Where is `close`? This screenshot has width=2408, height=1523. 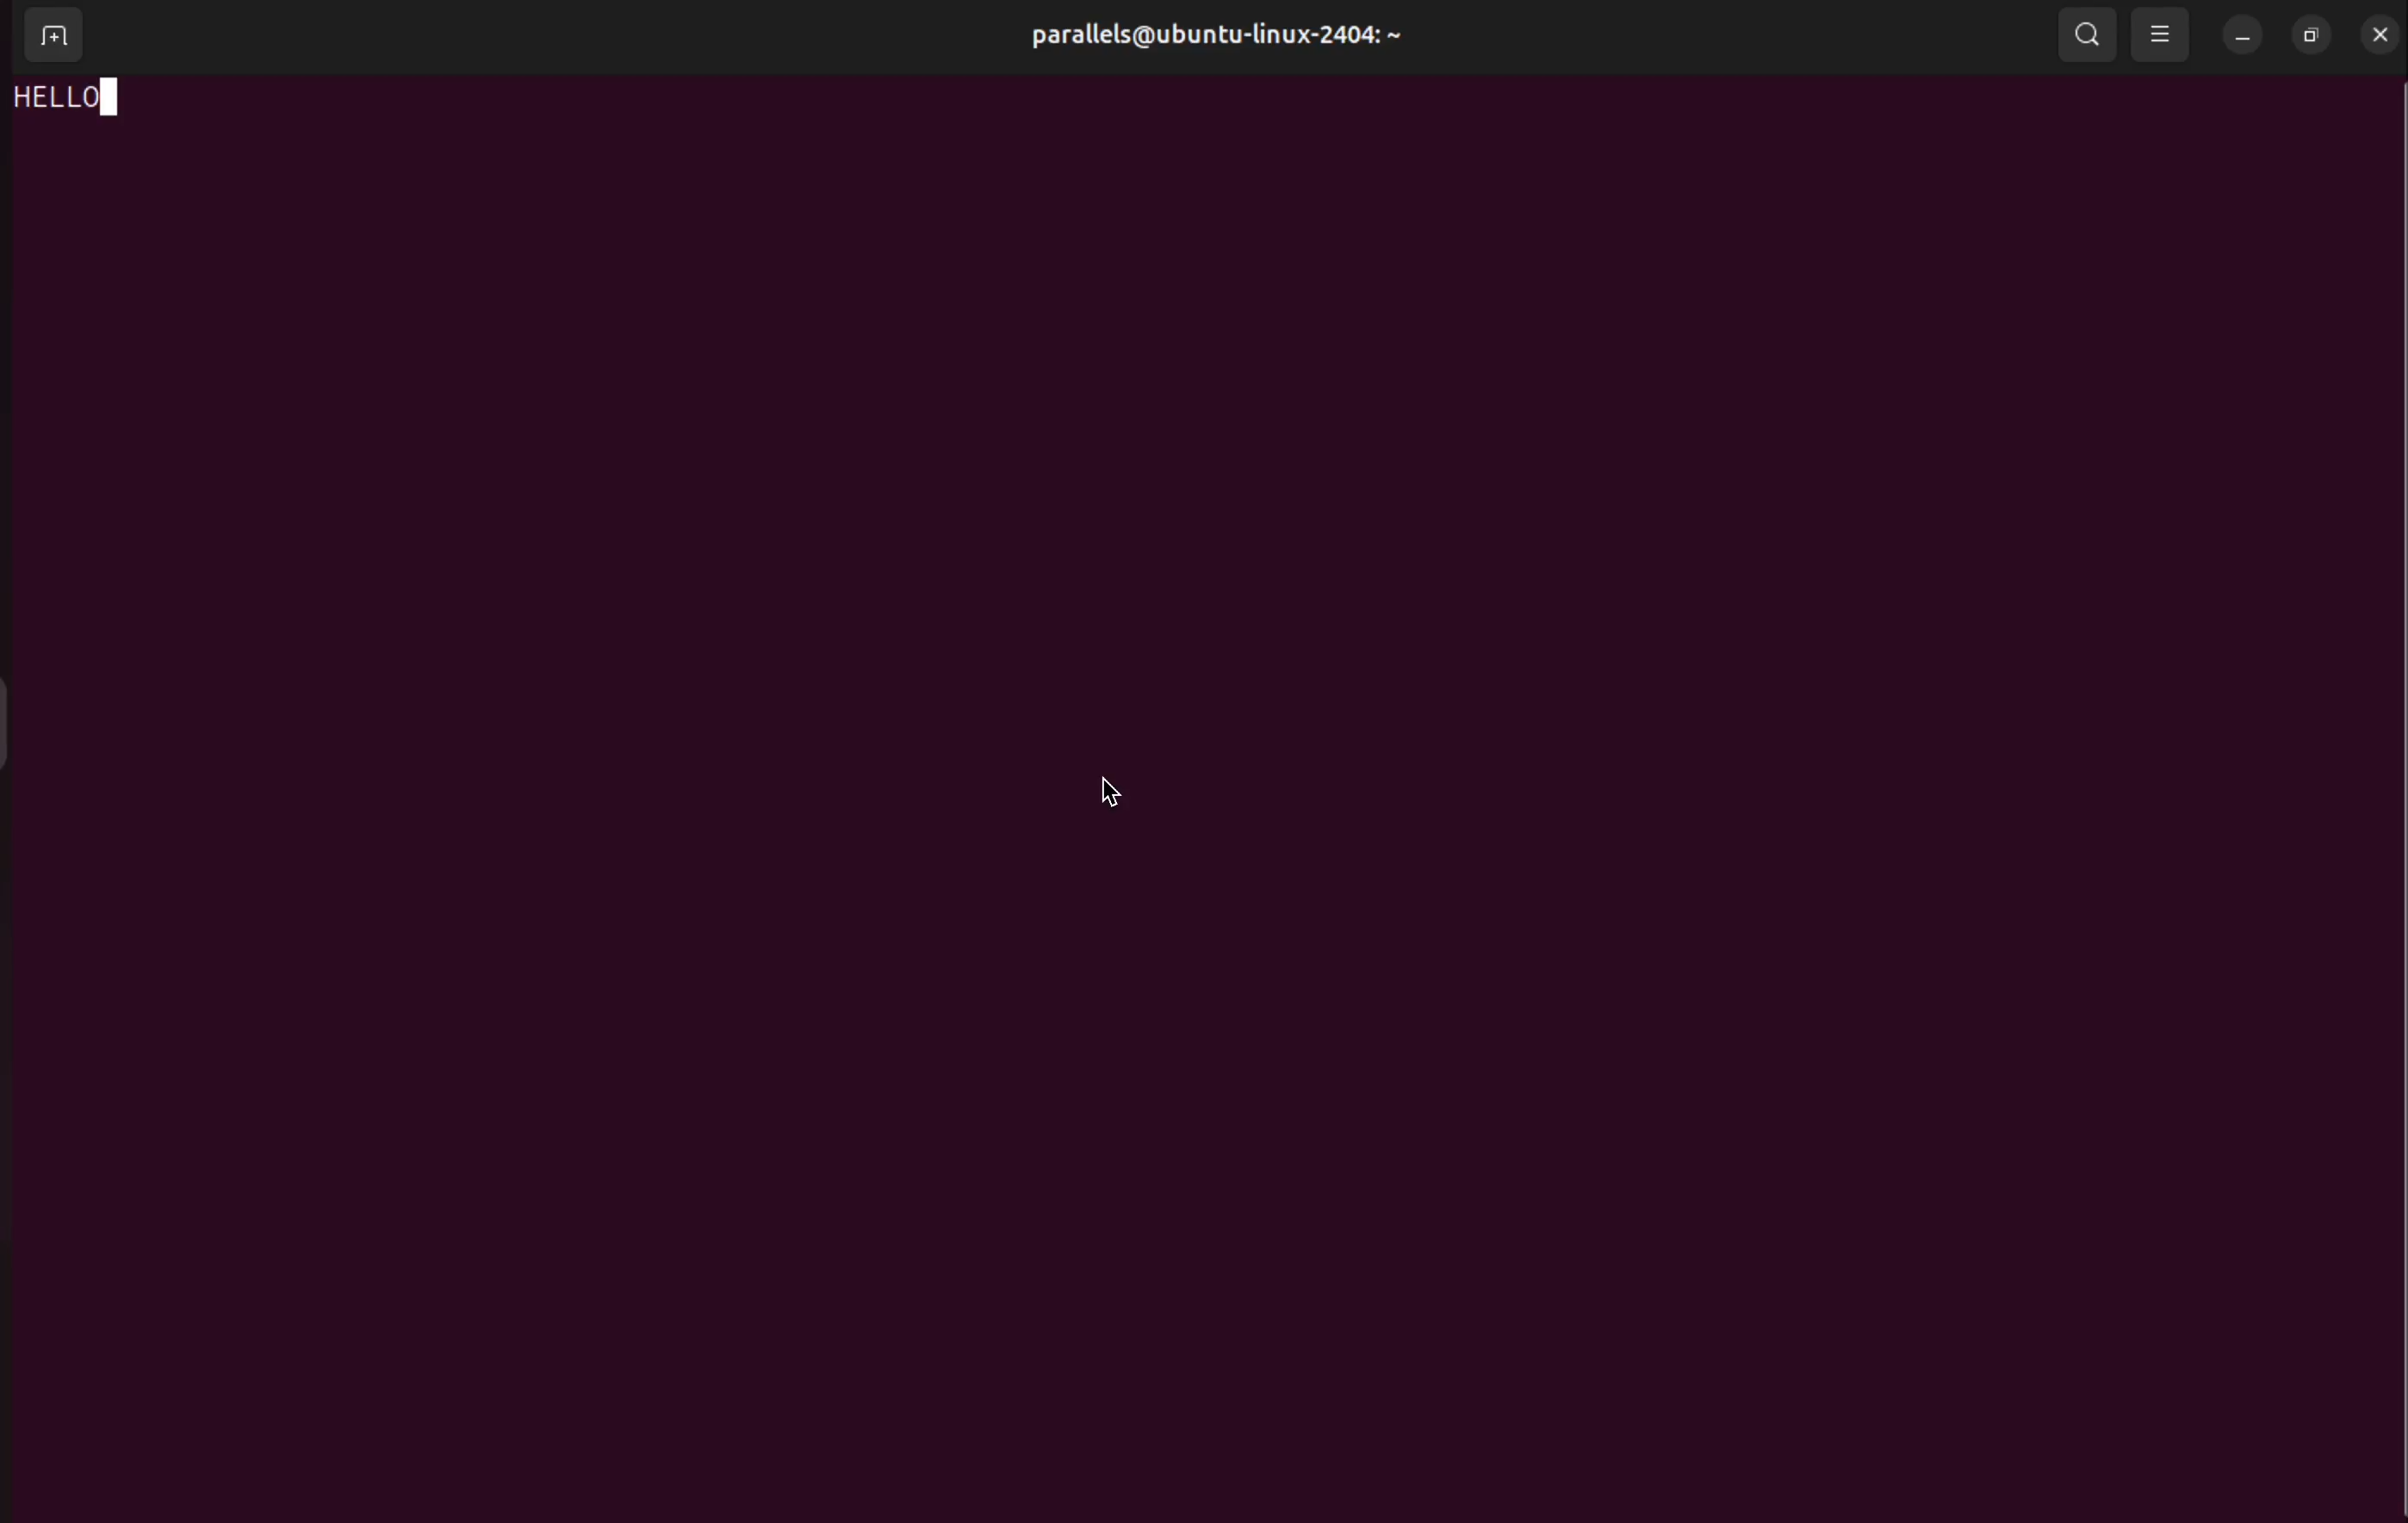
close is located at coordinates (2379, 32).